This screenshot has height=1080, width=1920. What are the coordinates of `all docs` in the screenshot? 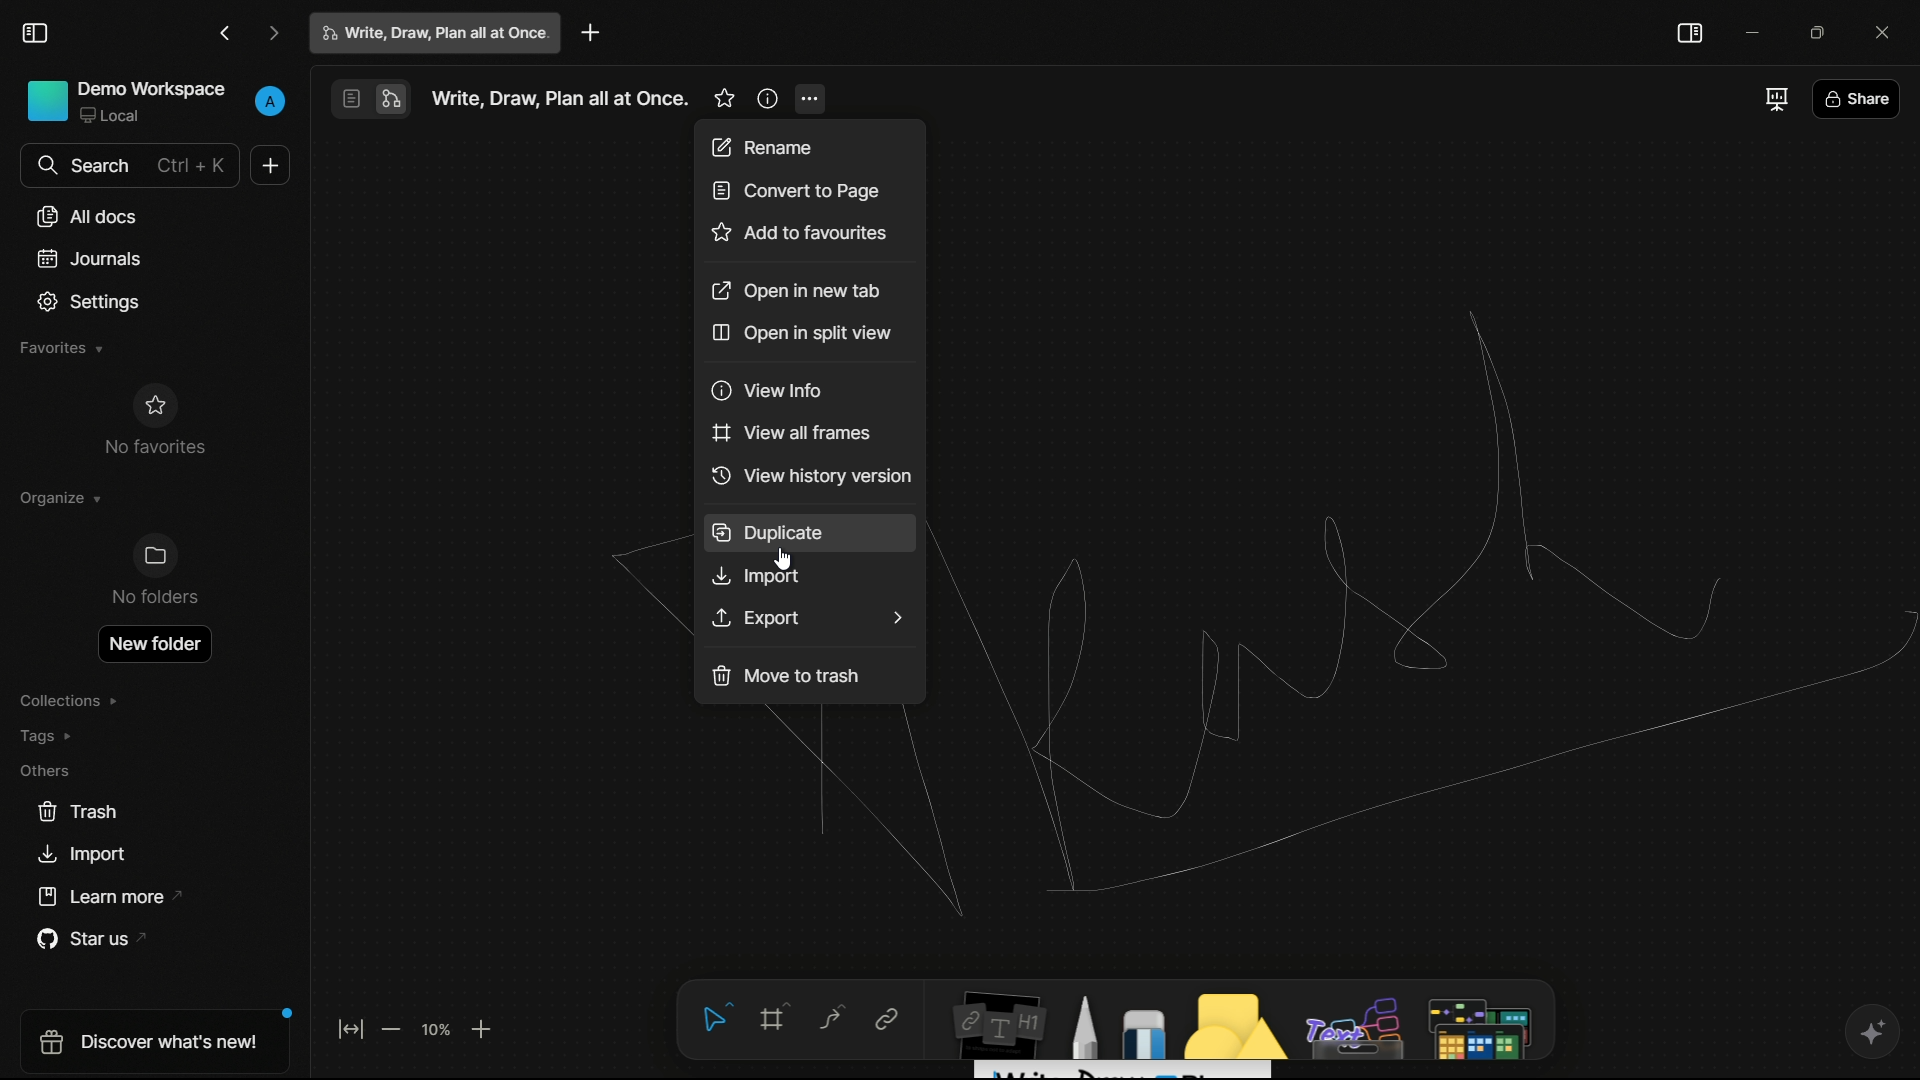 It's located at (89, 216).